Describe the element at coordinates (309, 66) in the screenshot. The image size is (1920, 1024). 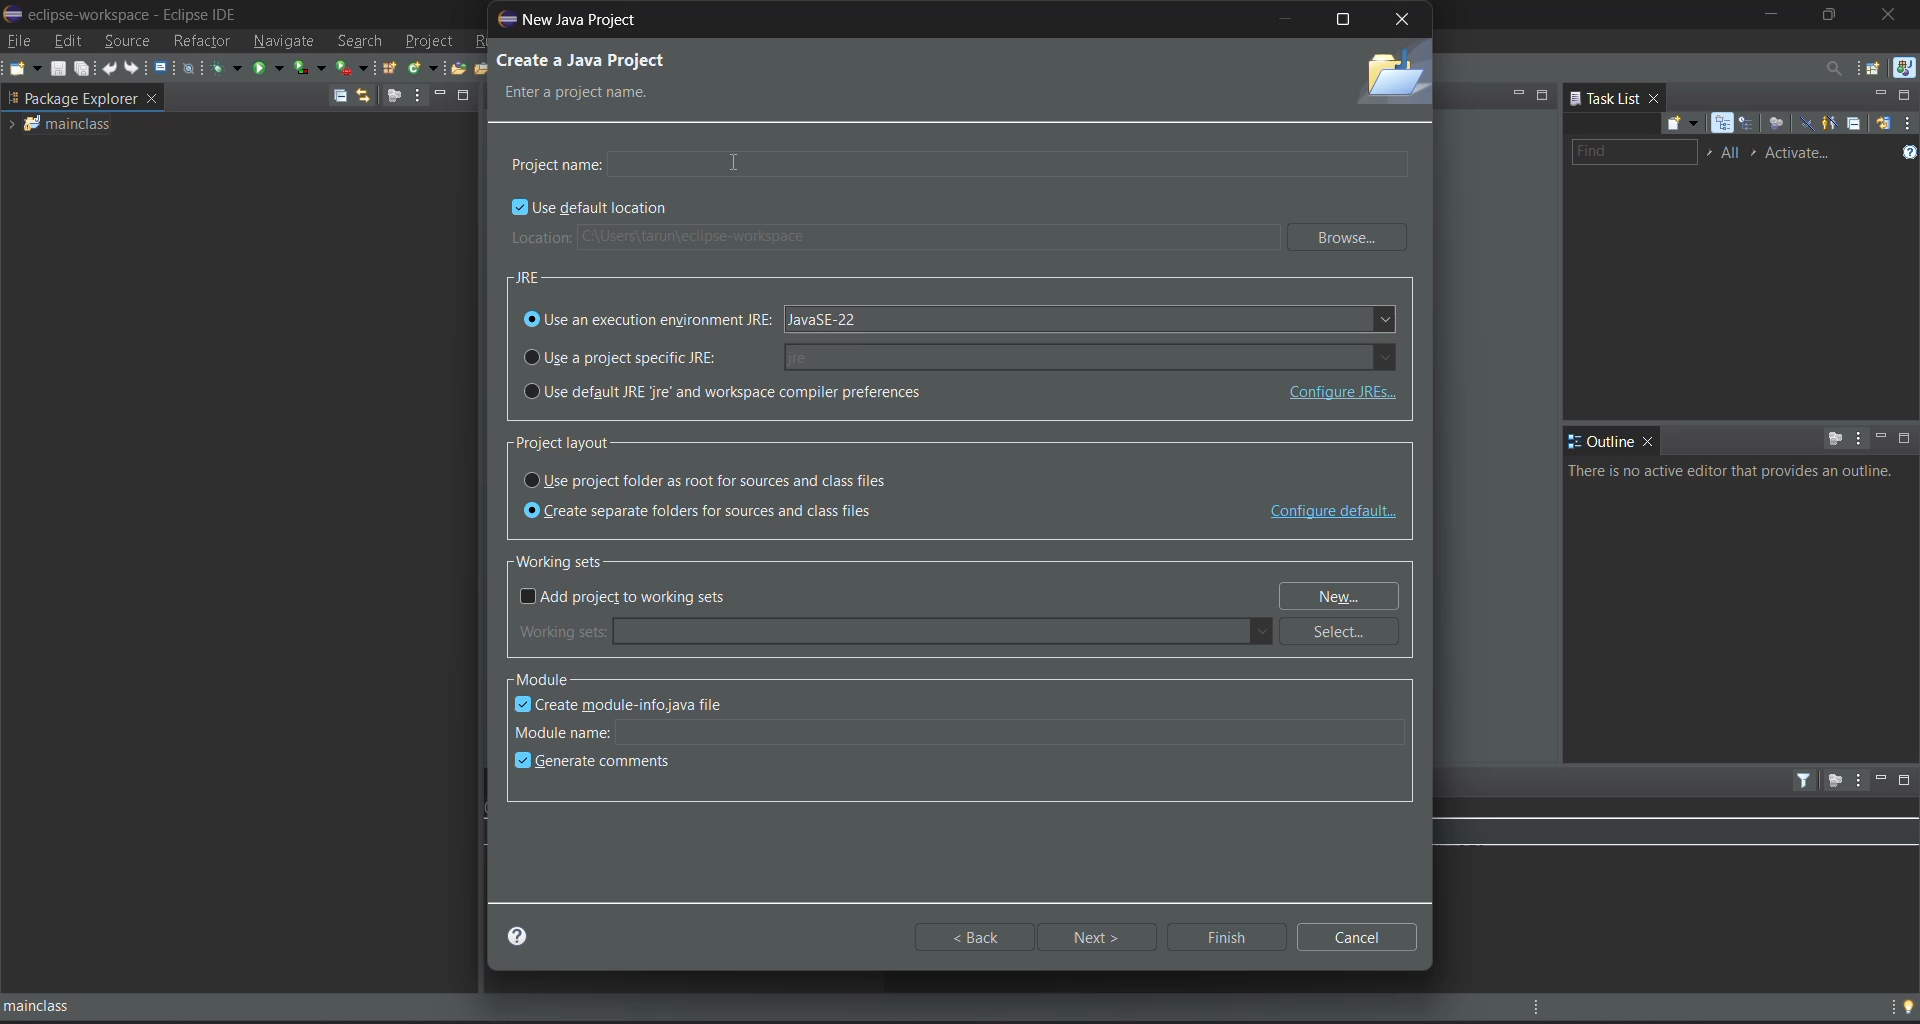
I see `coverage` at that location.